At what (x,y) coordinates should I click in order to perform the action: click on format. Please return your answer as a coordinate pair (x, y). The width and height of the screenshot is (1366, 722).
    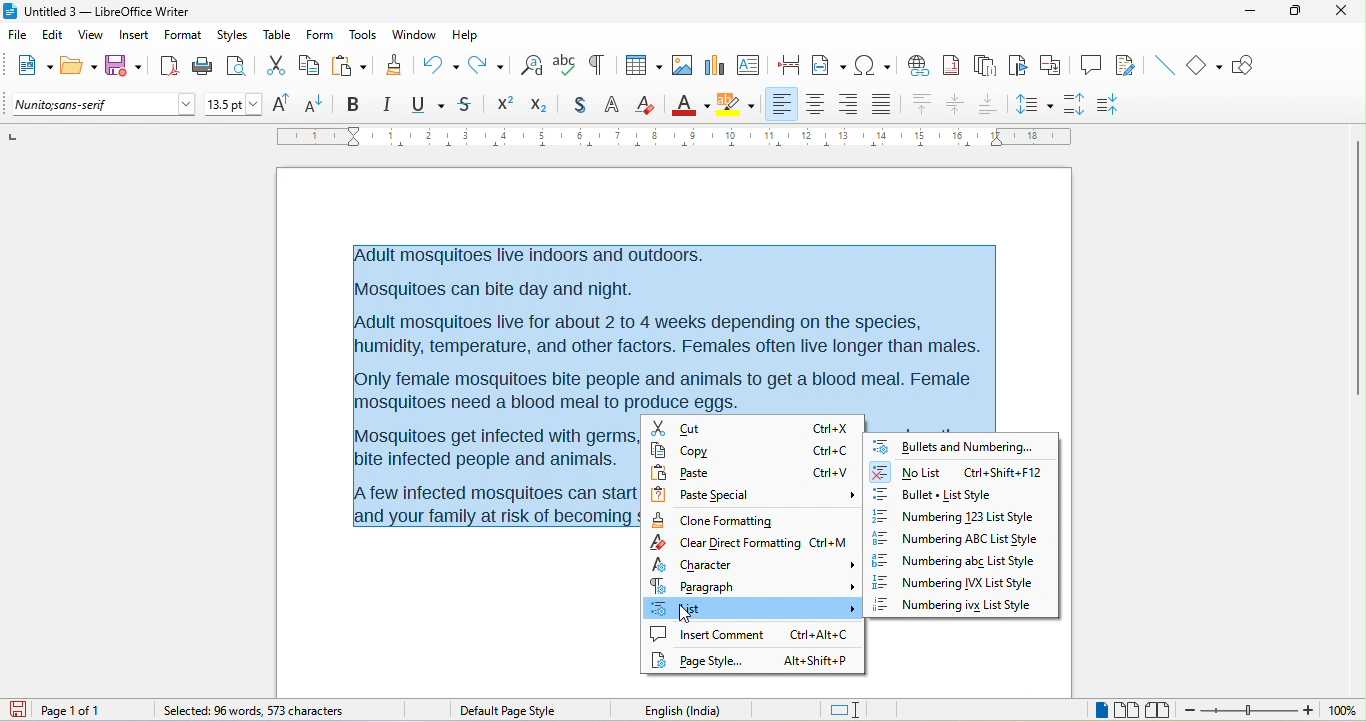
    Looking at the image, I should click on (184, 36).